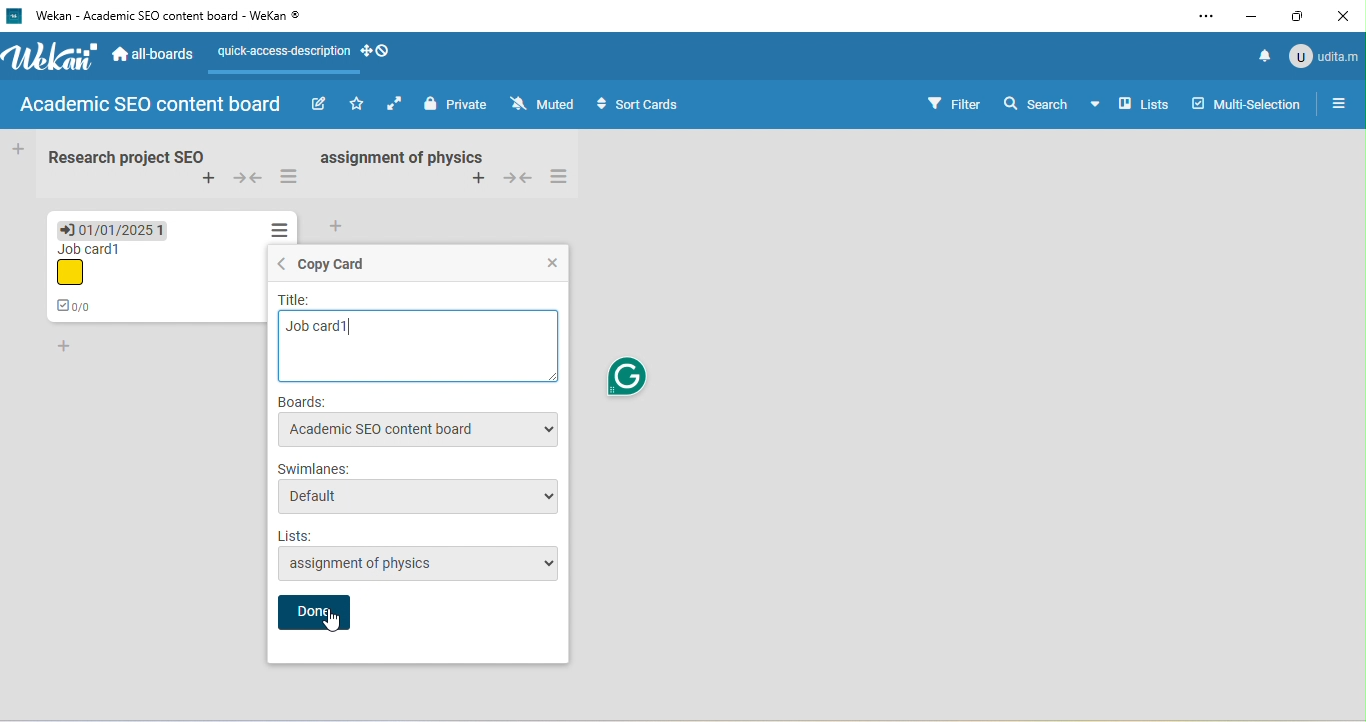 This screenshot has width=1366, height=722. Describe the element at coordinates (249, 179) in the screenshot. I see `collapse` at that location.